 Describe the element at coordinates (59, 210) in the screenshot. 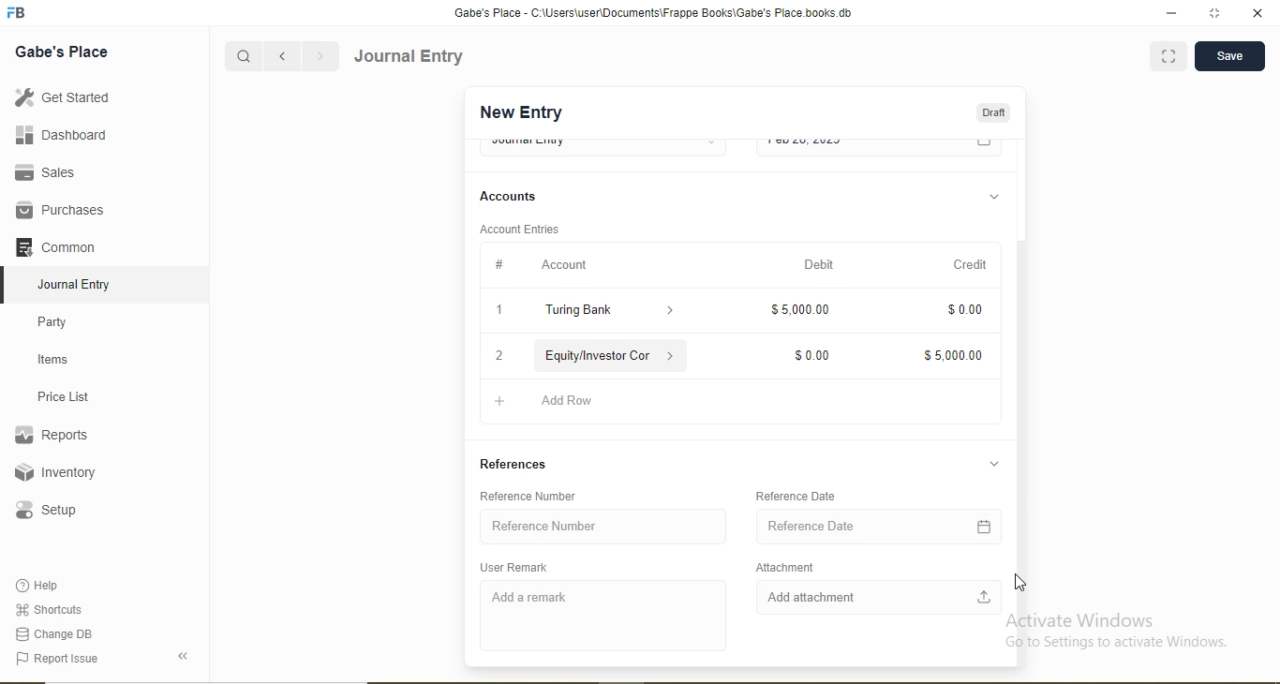

I see `Purchases` at that location.